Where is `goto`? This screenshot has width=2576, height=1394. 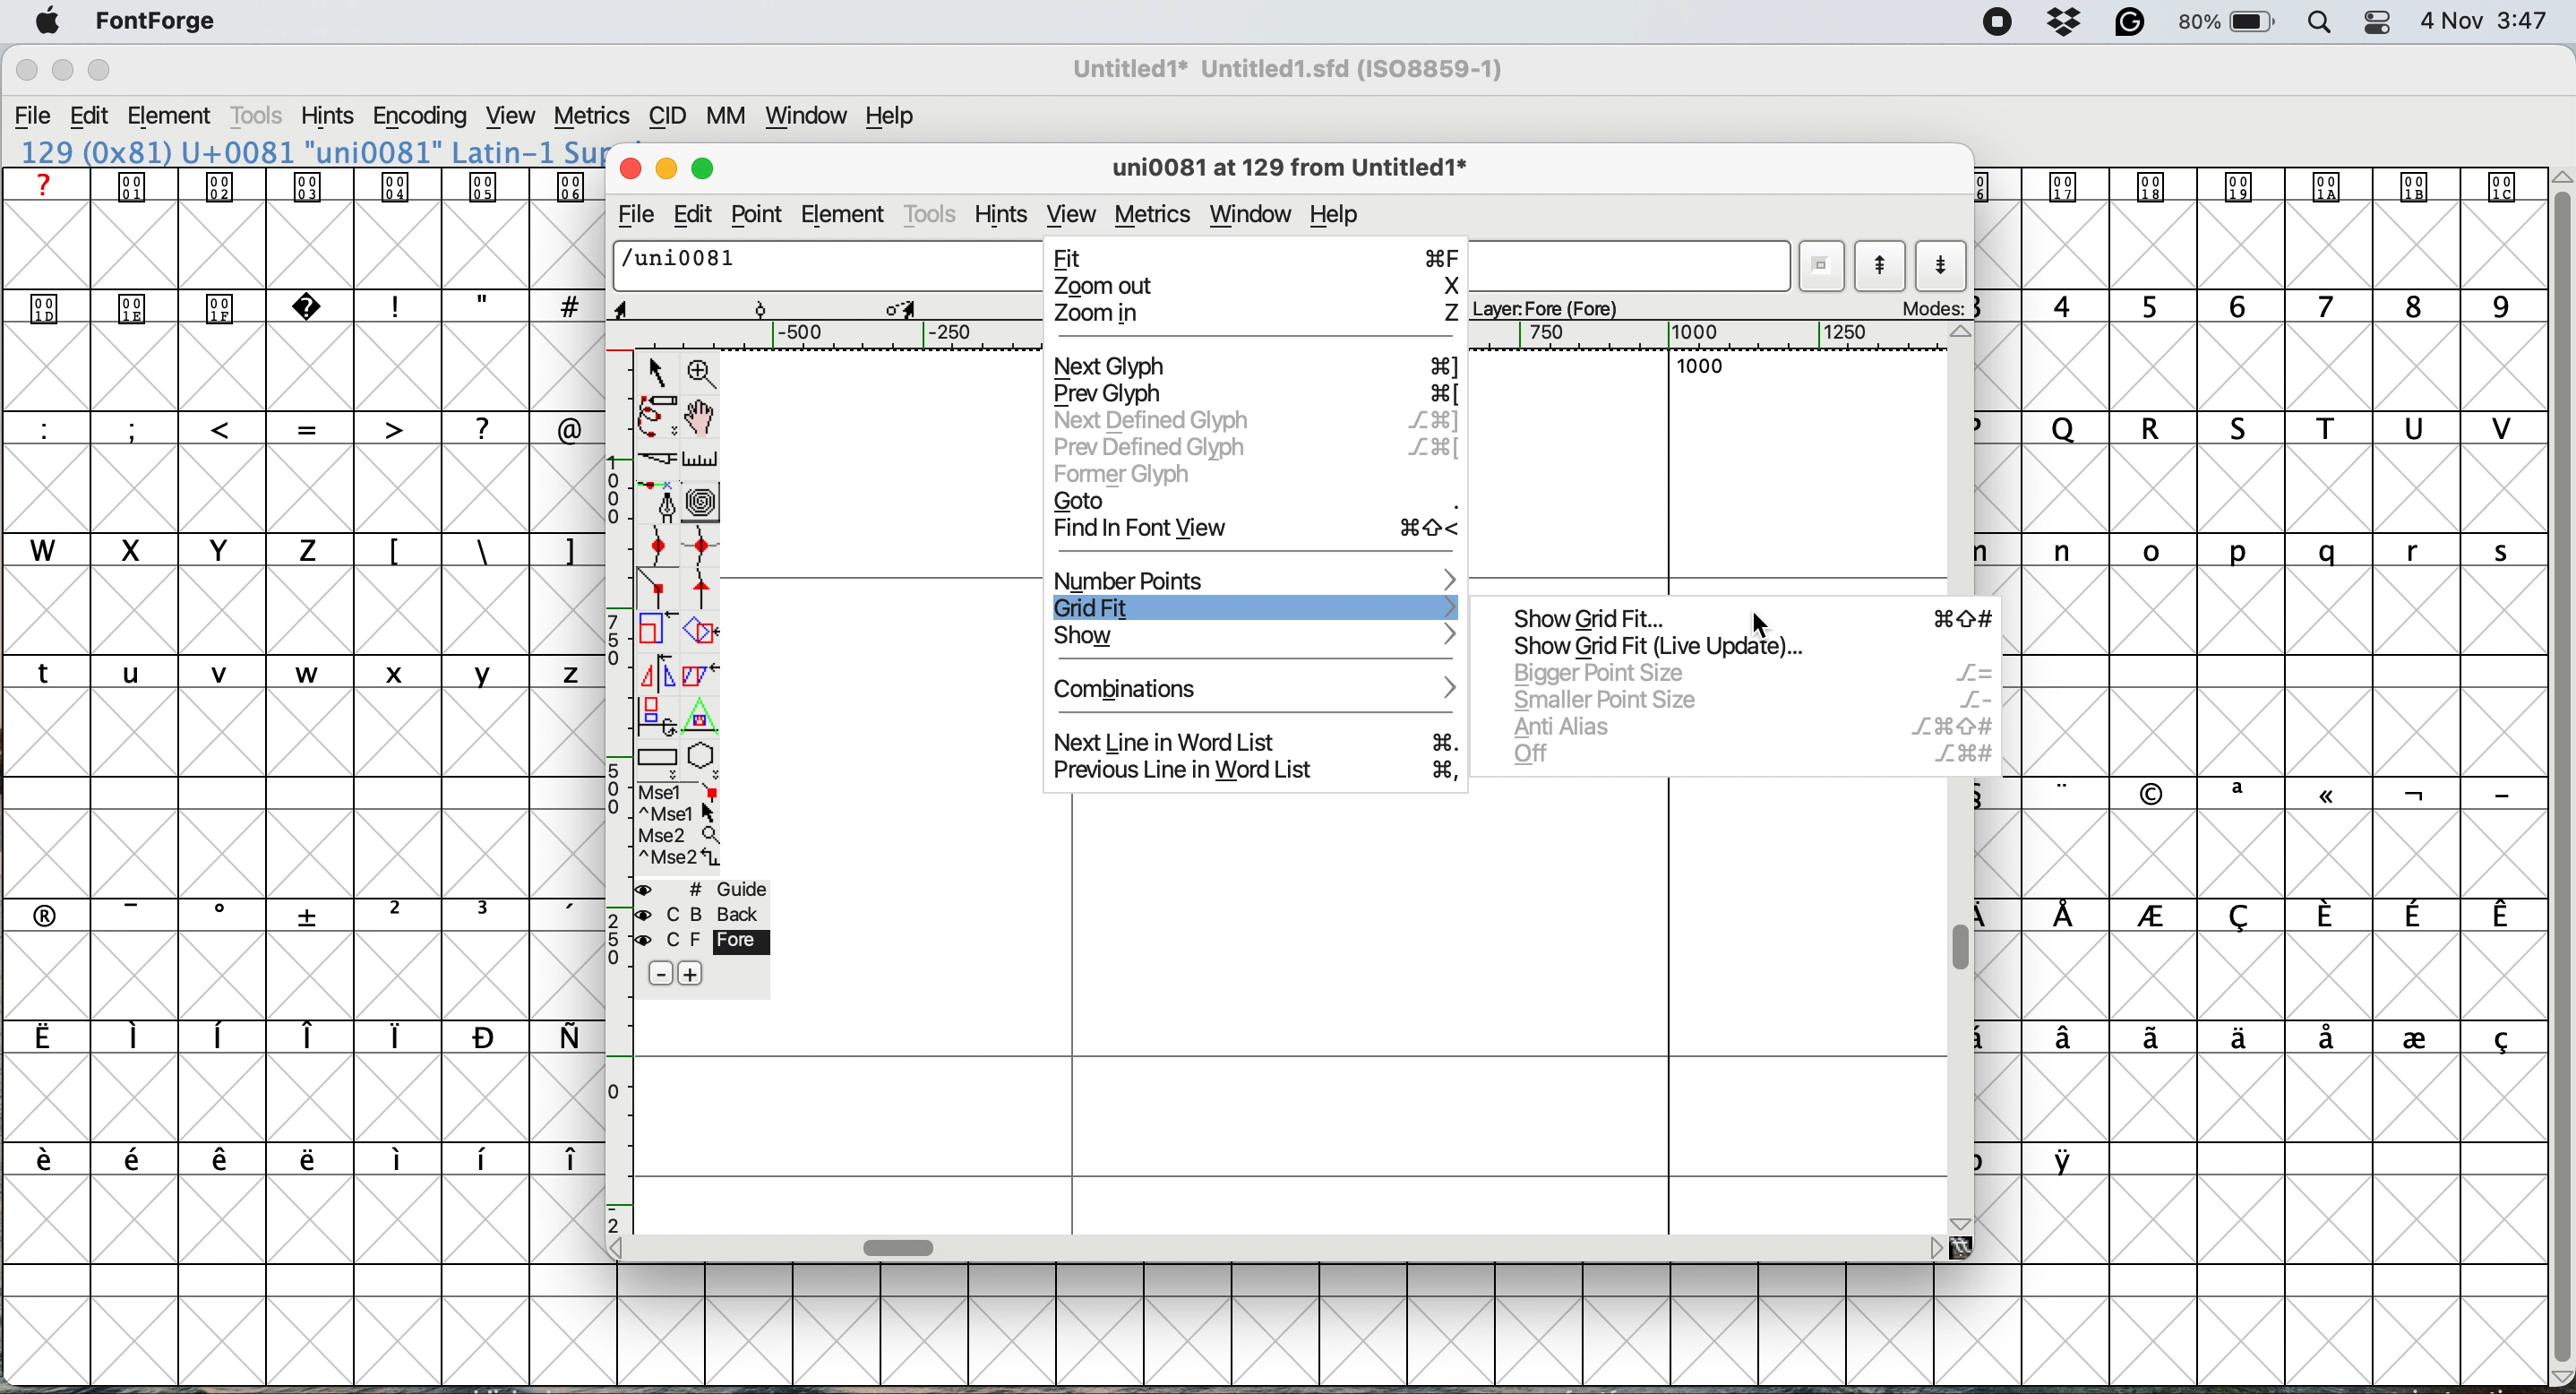 goto is located at coordinates (1256, 500).